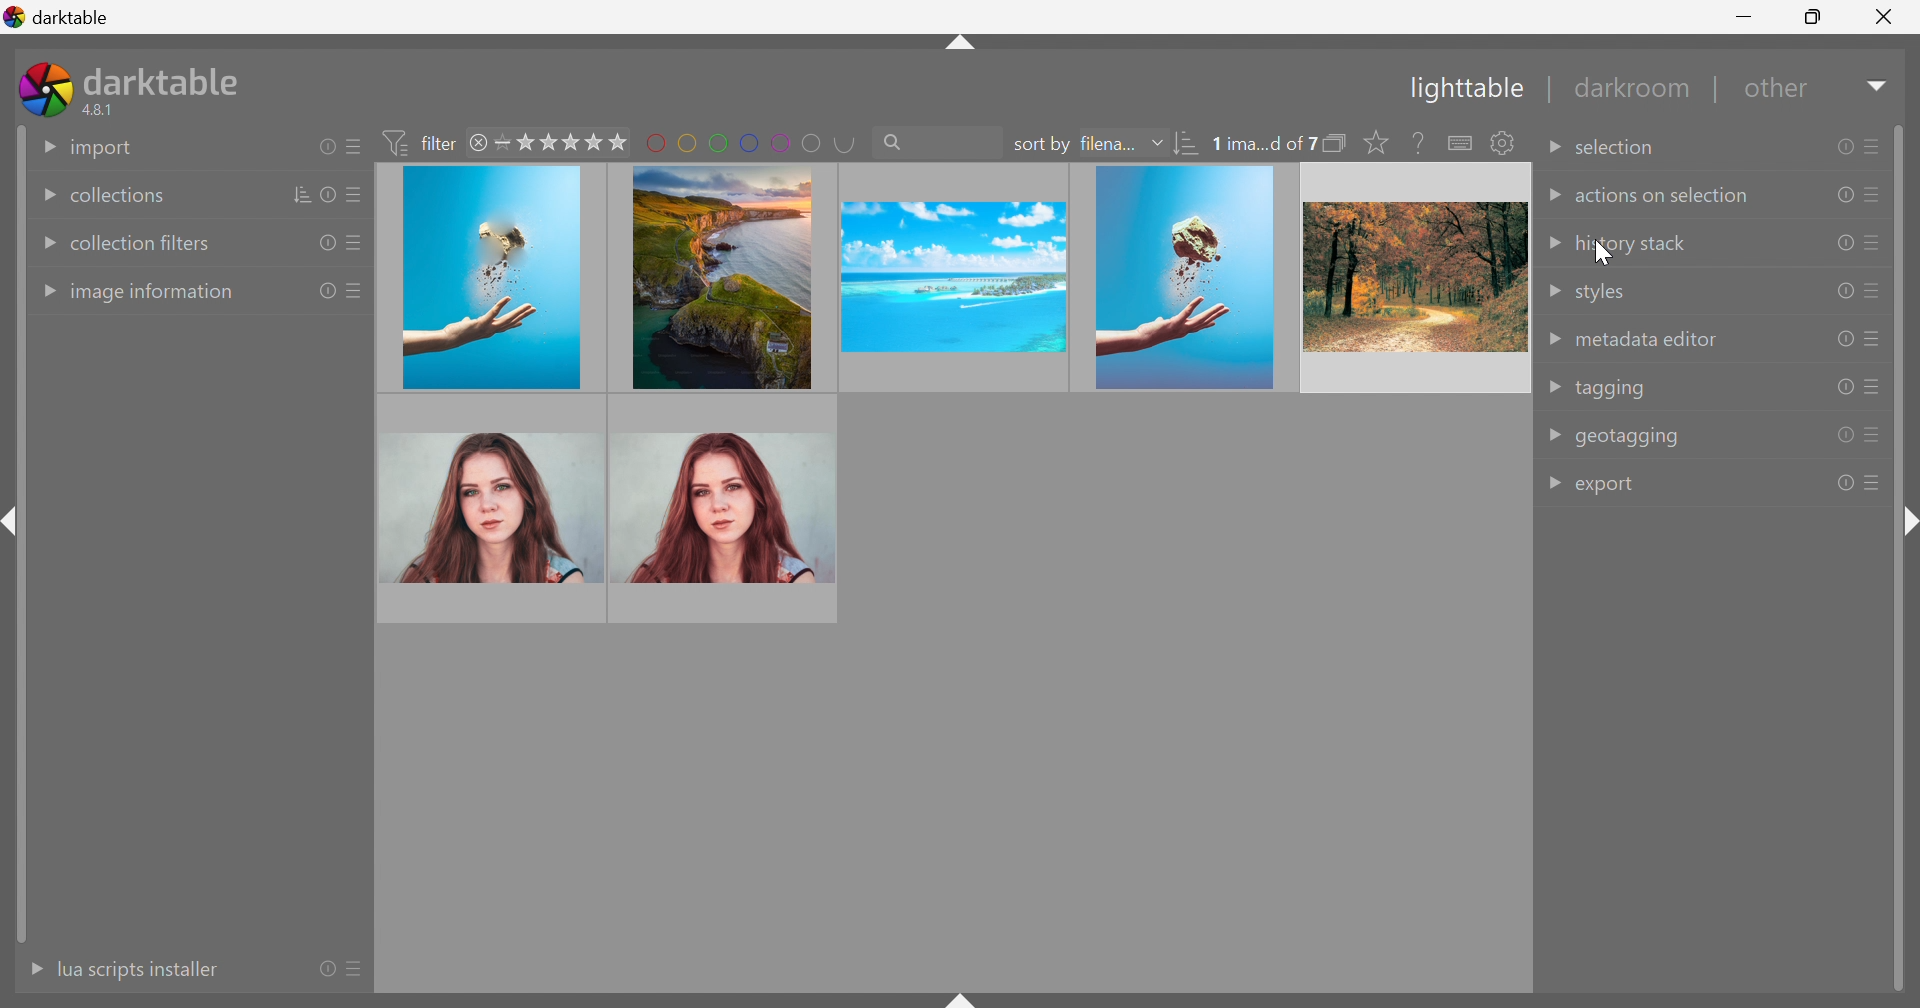  I want to click on Restore Down, so click(1815, 14).